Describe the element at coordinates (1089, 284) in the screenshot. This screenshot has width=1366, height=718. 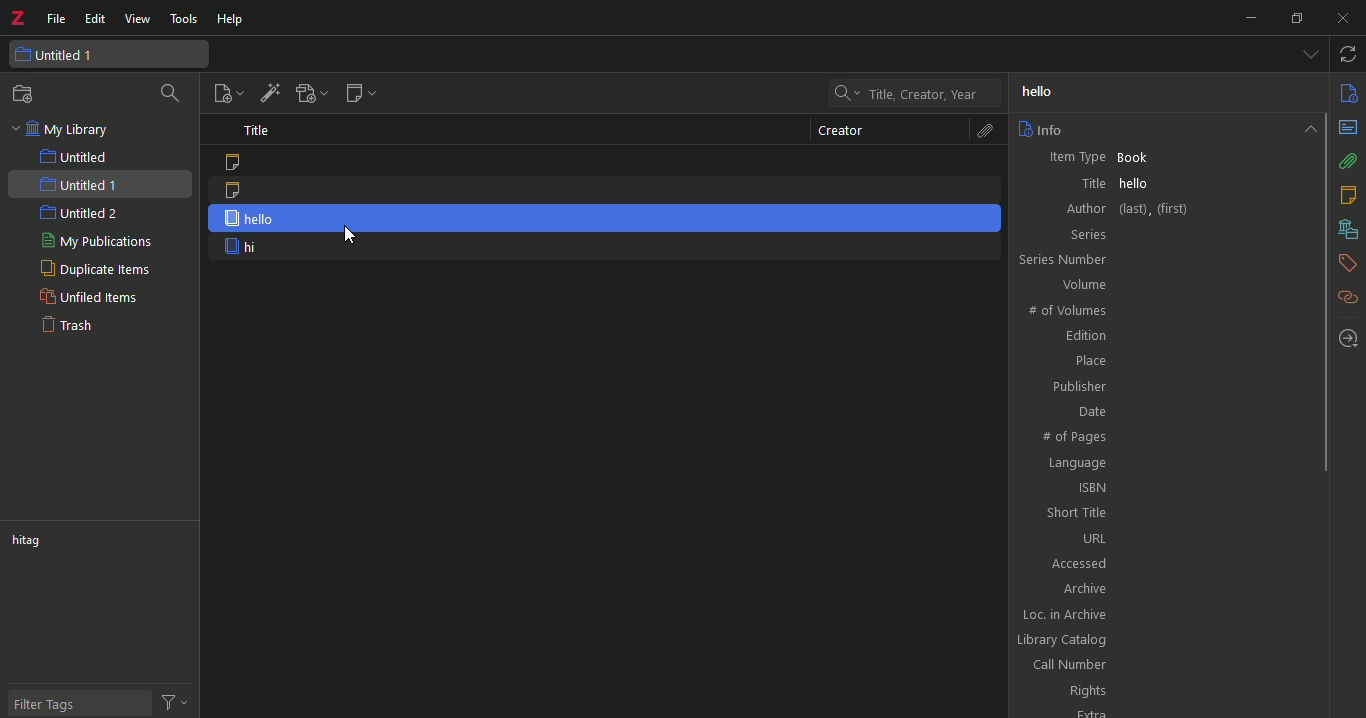
I see `Volume` at that location.